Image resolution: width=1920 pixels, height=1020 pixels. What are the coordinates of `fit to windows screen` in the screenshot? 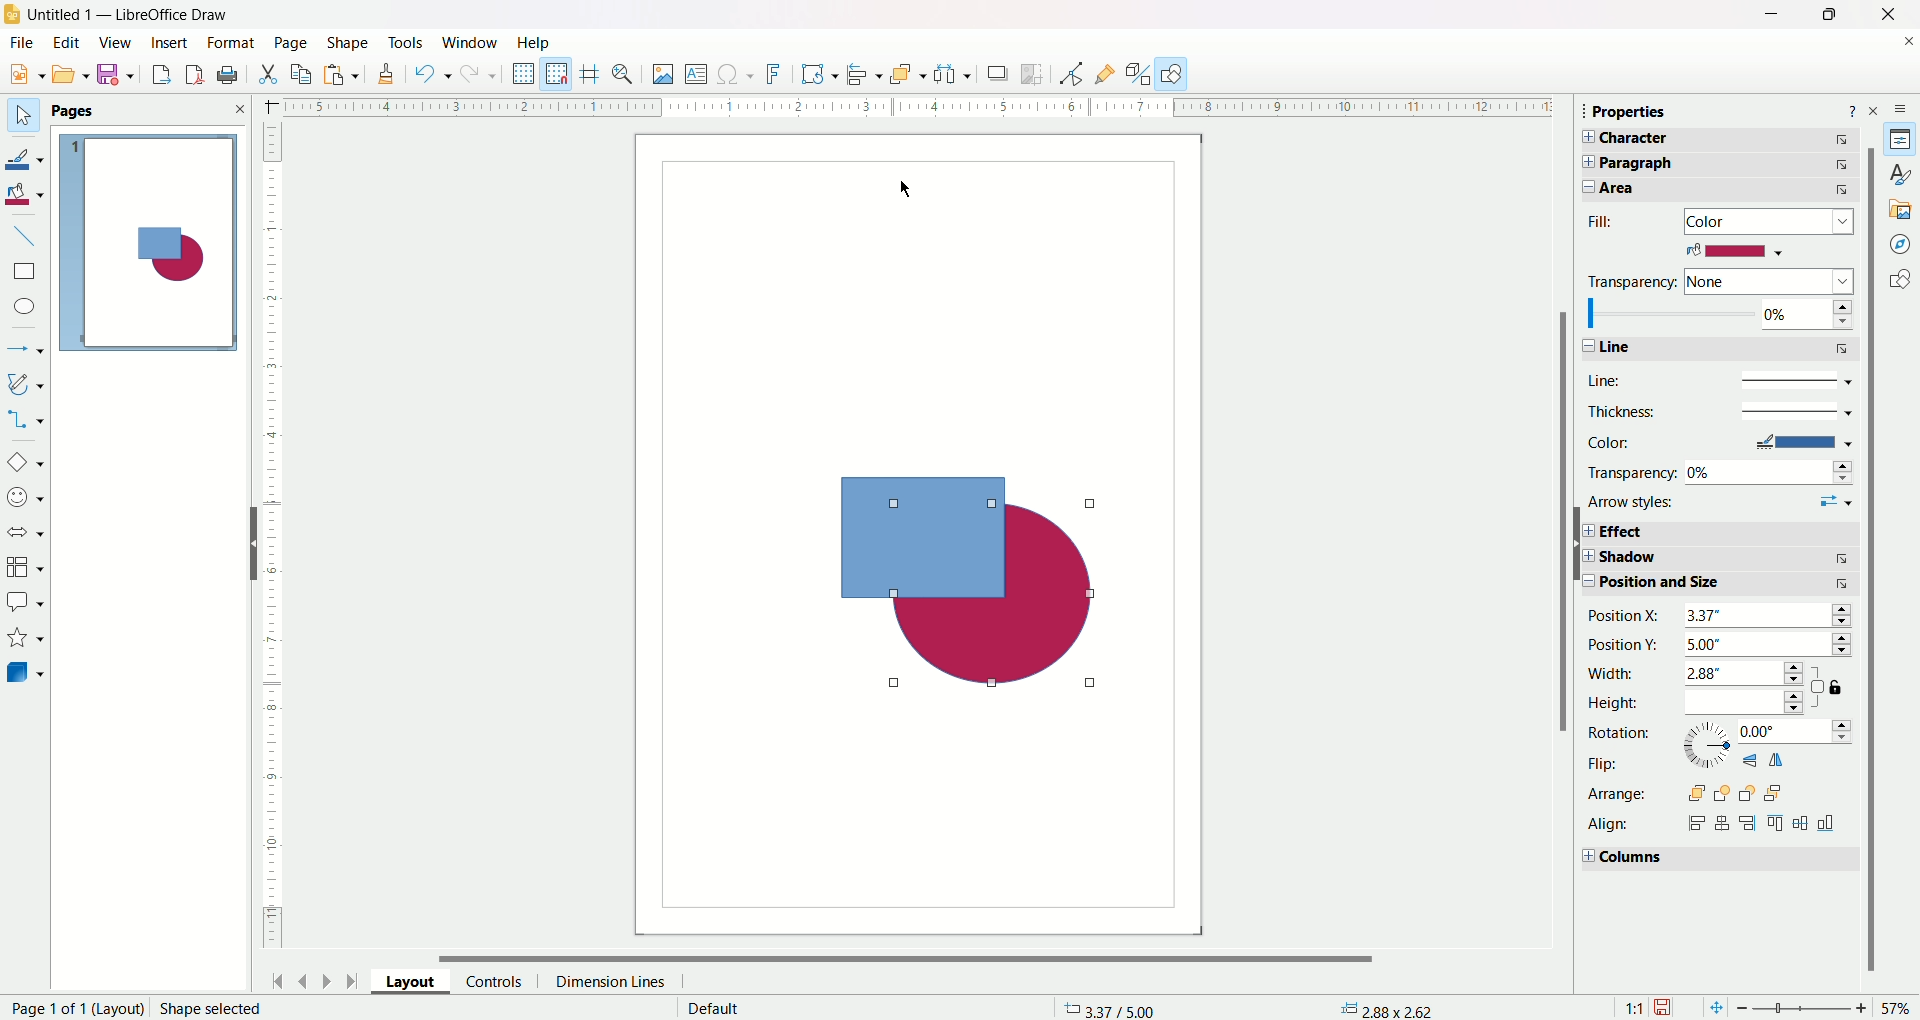 It's located at (1711, 1006).